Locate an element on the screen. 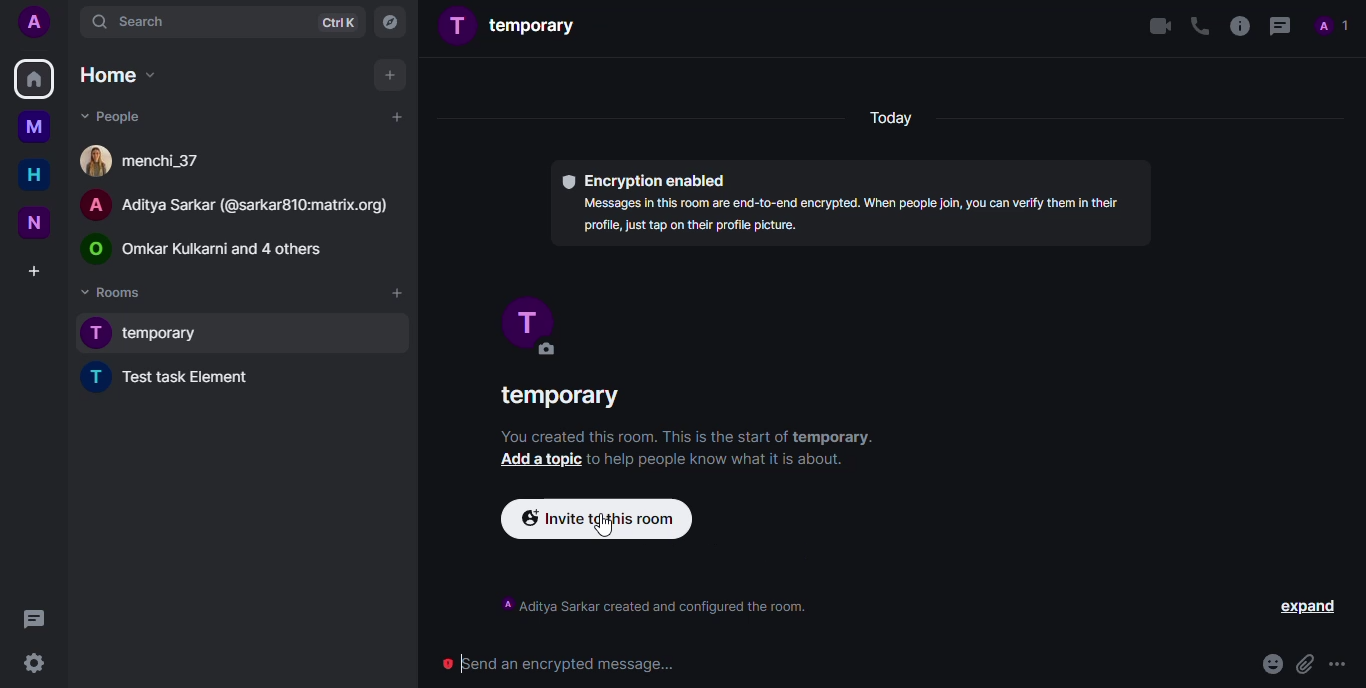 The width and height of the screenshot is (1366, 688). home is located at coordinates (117, 75).